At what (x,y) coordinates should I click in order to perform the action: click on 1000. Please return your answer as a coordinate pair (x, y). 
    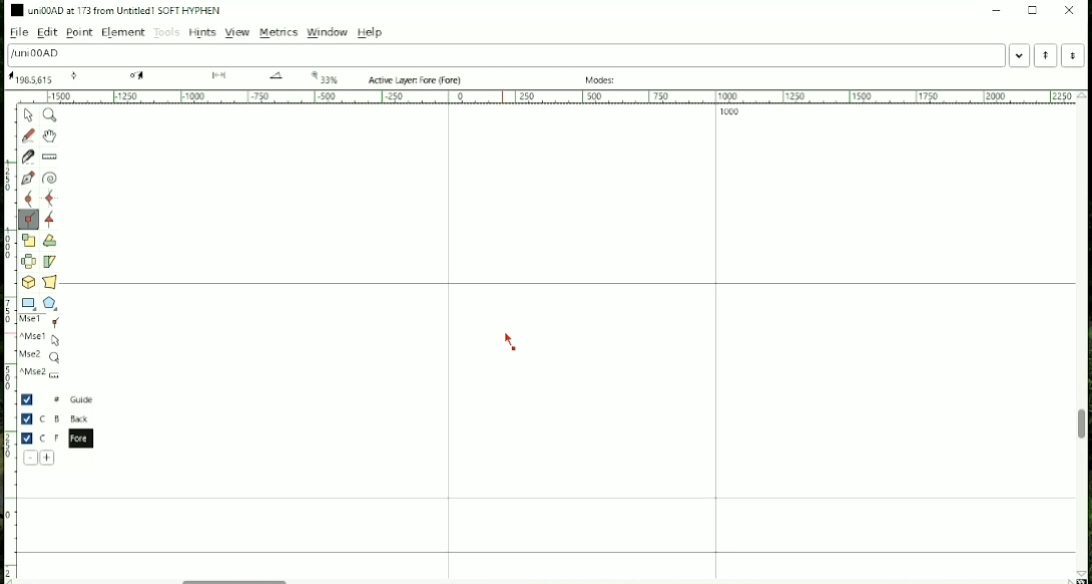
    Looking at the image, I should click on (732, 112).